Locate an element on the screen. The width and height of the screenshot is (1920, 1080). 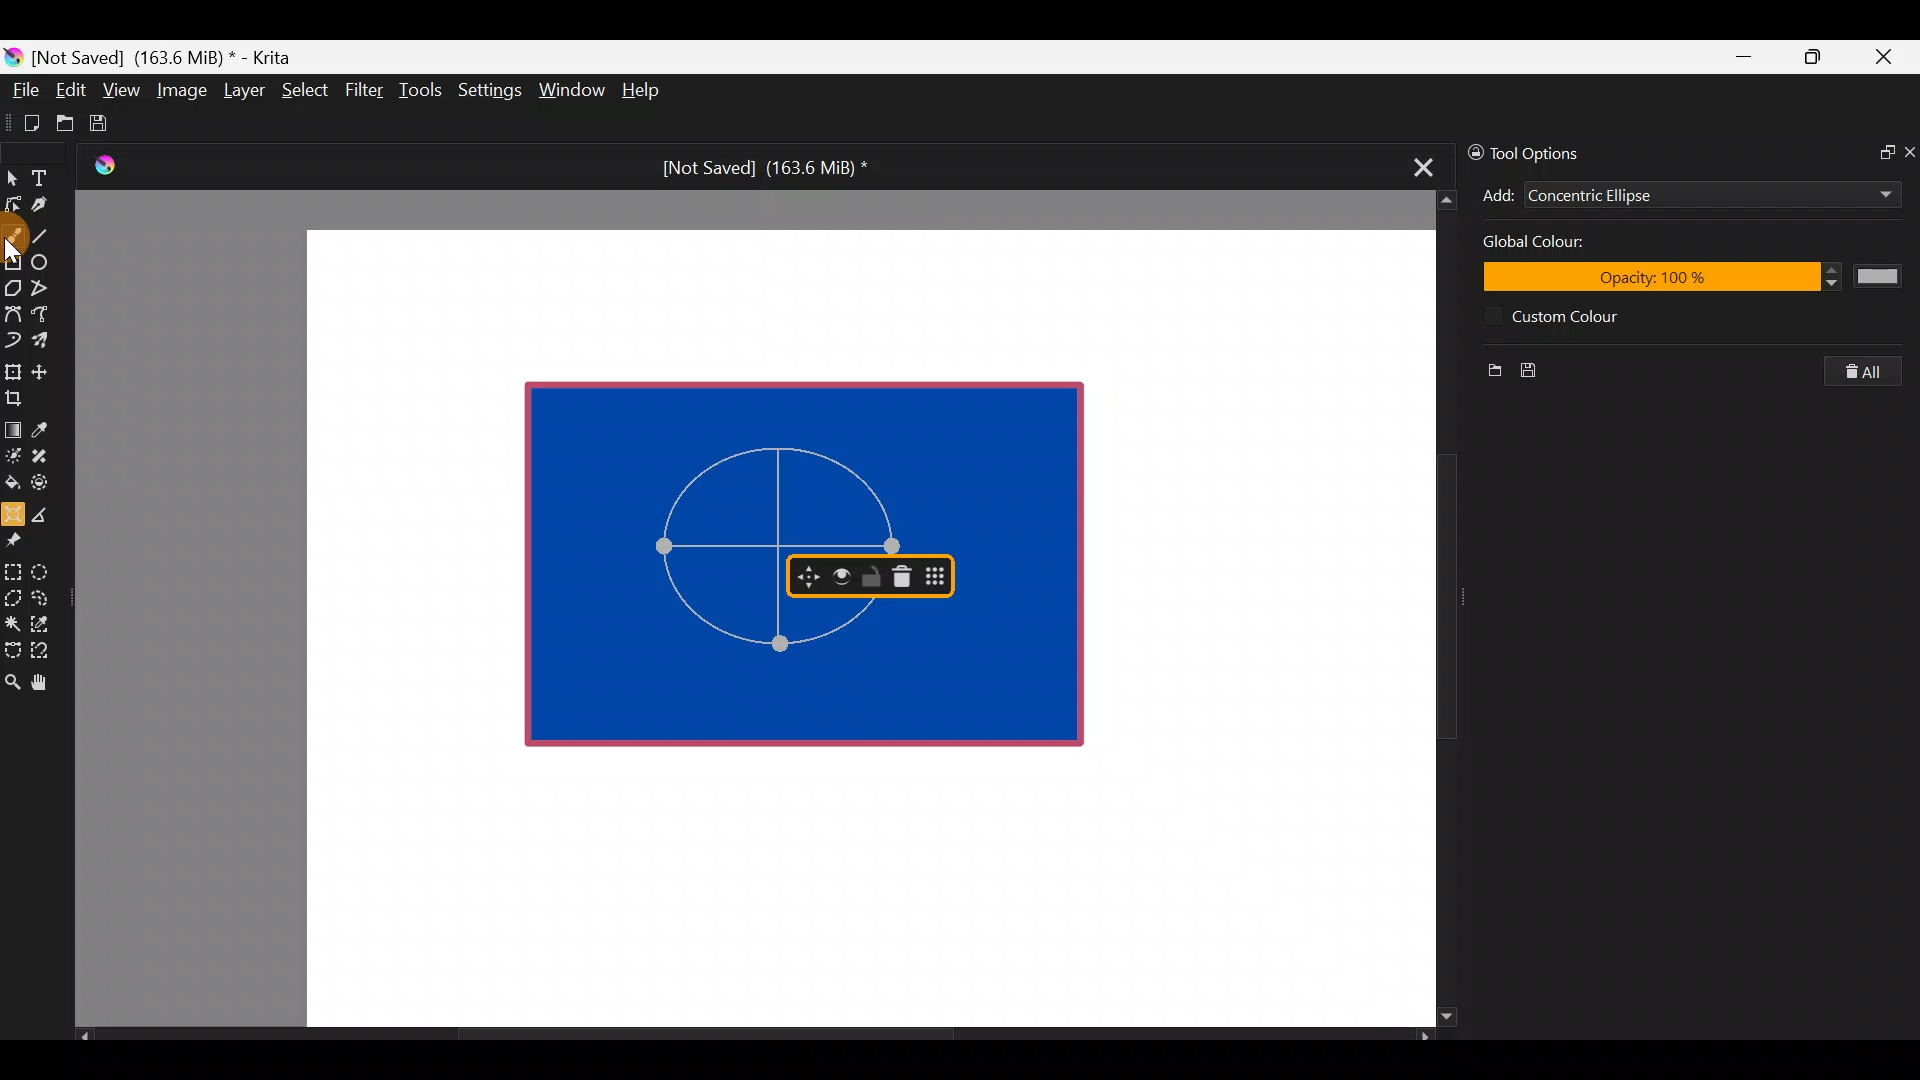
Krita Logo is located at coordinates (101, 165).